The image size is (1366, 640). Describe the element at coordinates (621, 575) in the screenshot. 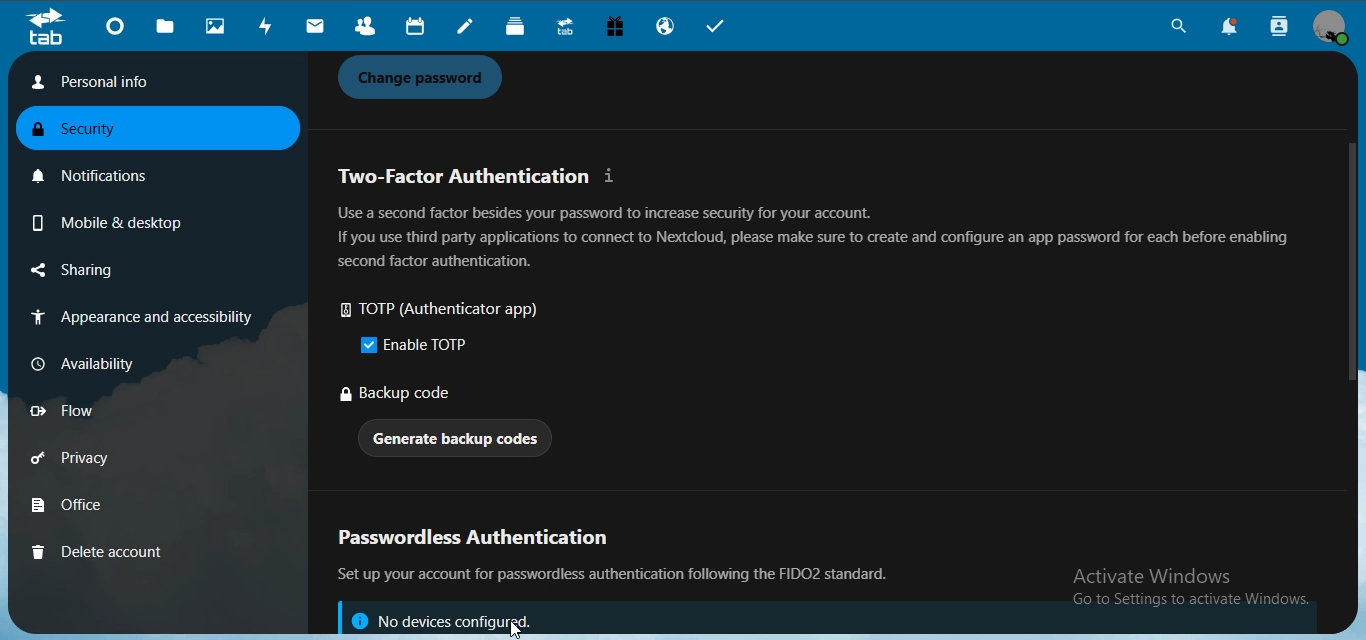

I see `Set up your account for passwordless authentication following the FIDO2 standard.` at that location.